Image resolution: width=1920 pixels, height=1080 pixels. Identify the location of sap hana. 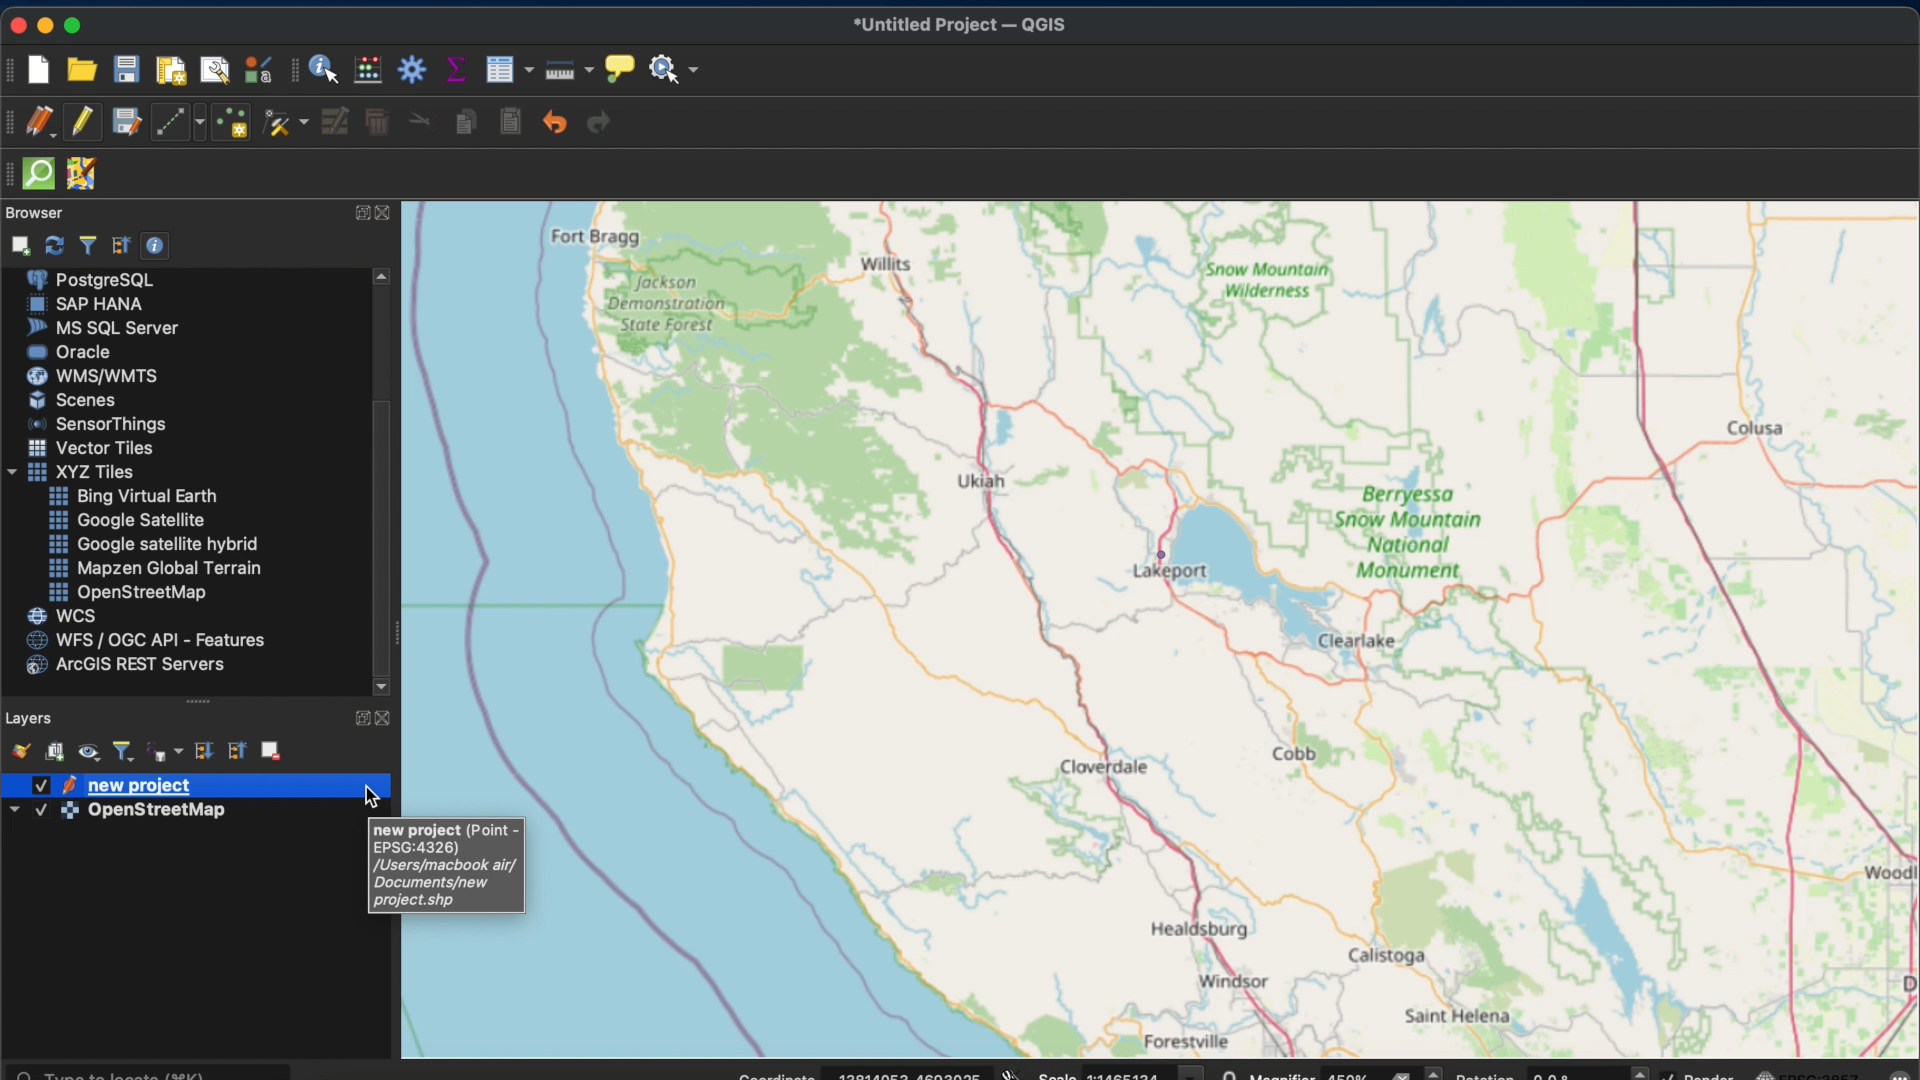
(86, 304).